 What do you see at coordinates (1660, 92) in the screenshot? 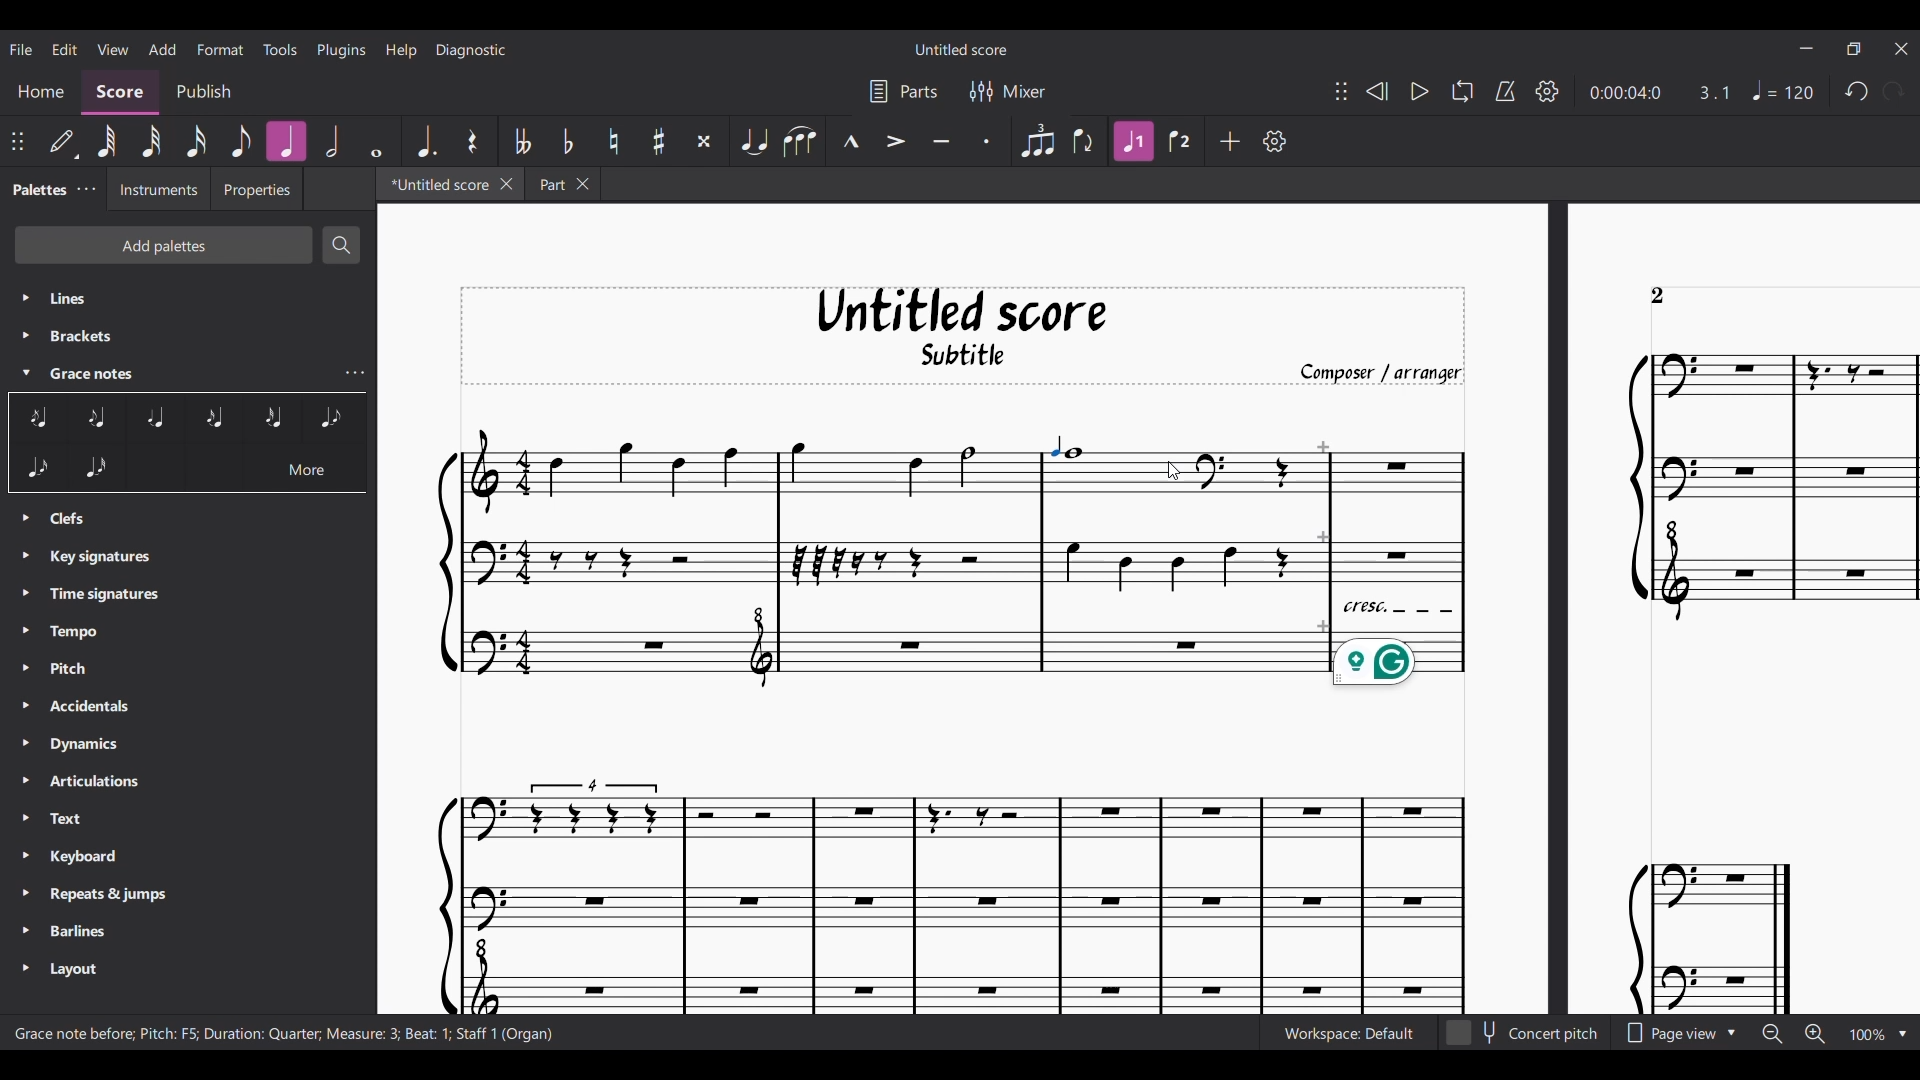
I see `Current duration and ratio changed` at bounding box center [1660, 92].